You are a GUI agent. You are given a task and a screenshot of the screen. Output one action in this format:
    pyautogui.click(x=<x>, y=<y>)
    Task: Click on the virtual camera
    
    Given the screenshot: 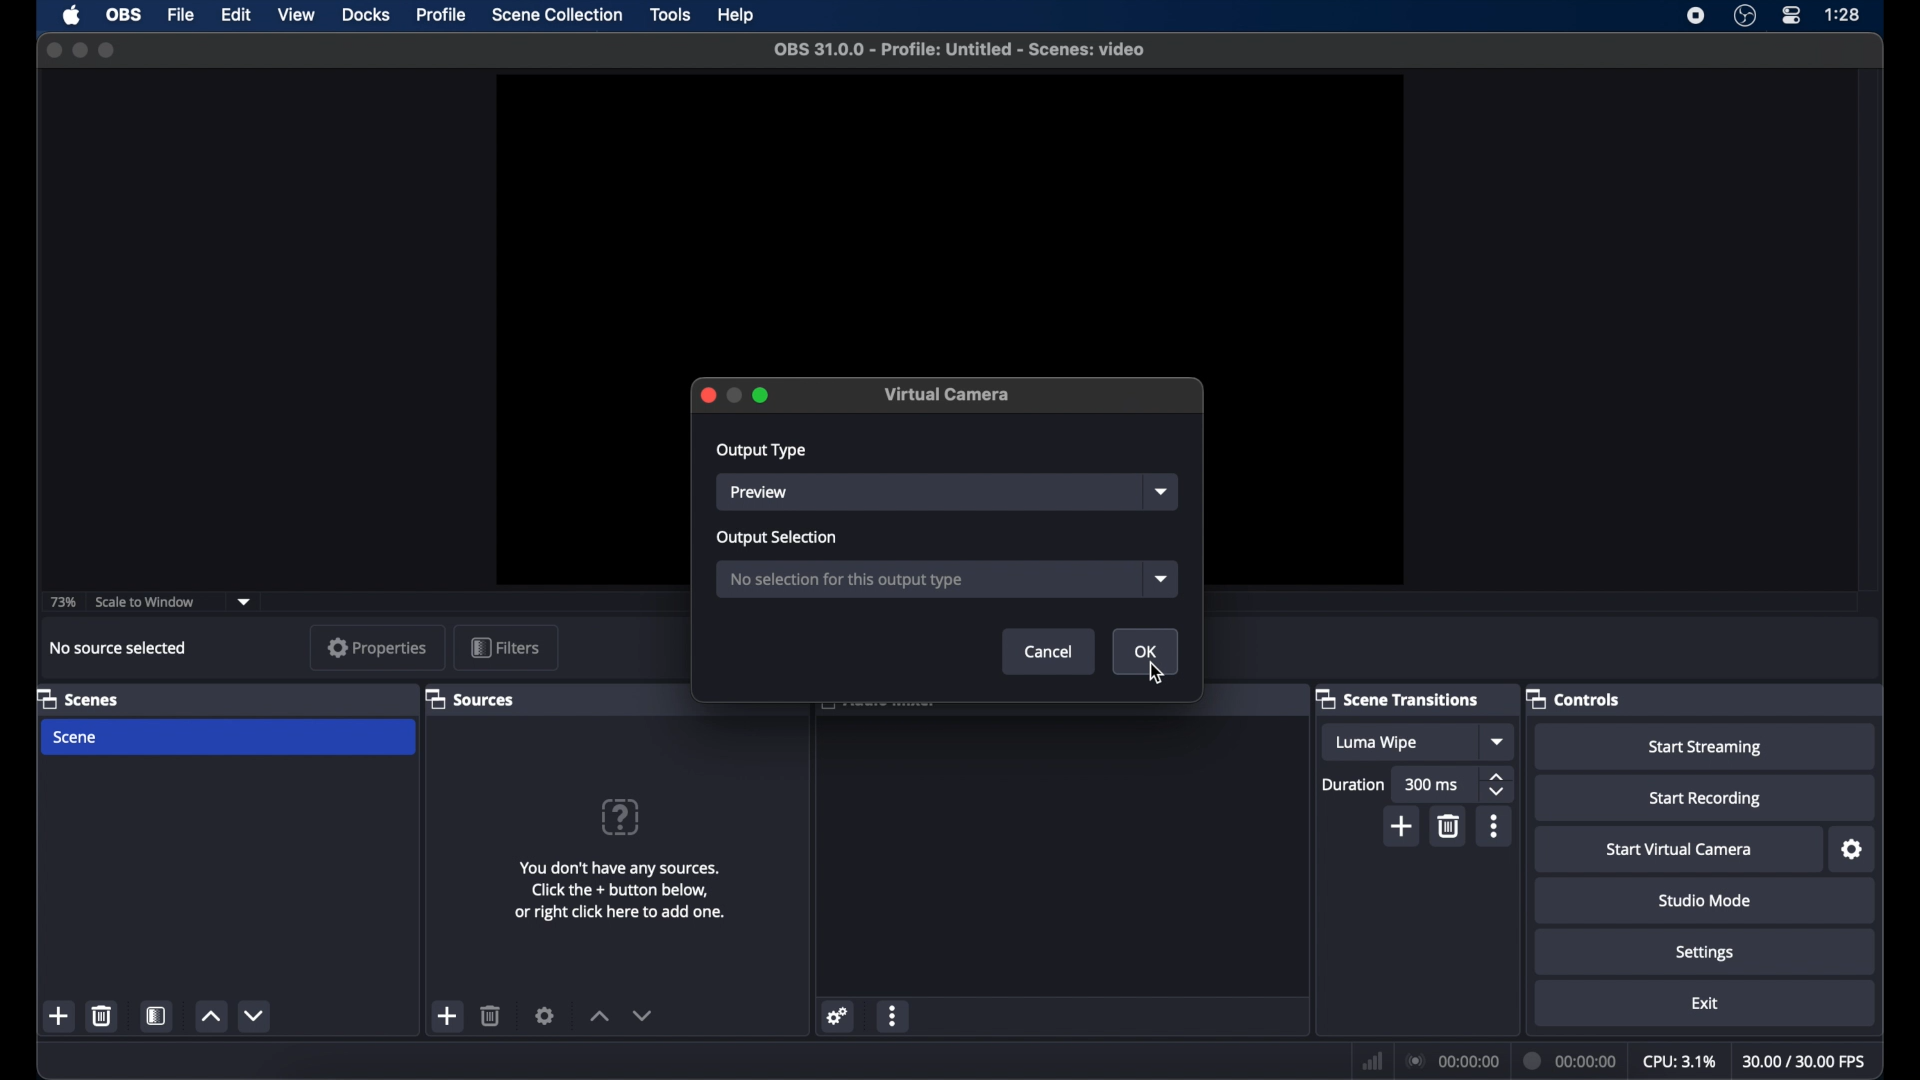 What is the action you would take?
    pyautogui.click(x=948, y=395)
    